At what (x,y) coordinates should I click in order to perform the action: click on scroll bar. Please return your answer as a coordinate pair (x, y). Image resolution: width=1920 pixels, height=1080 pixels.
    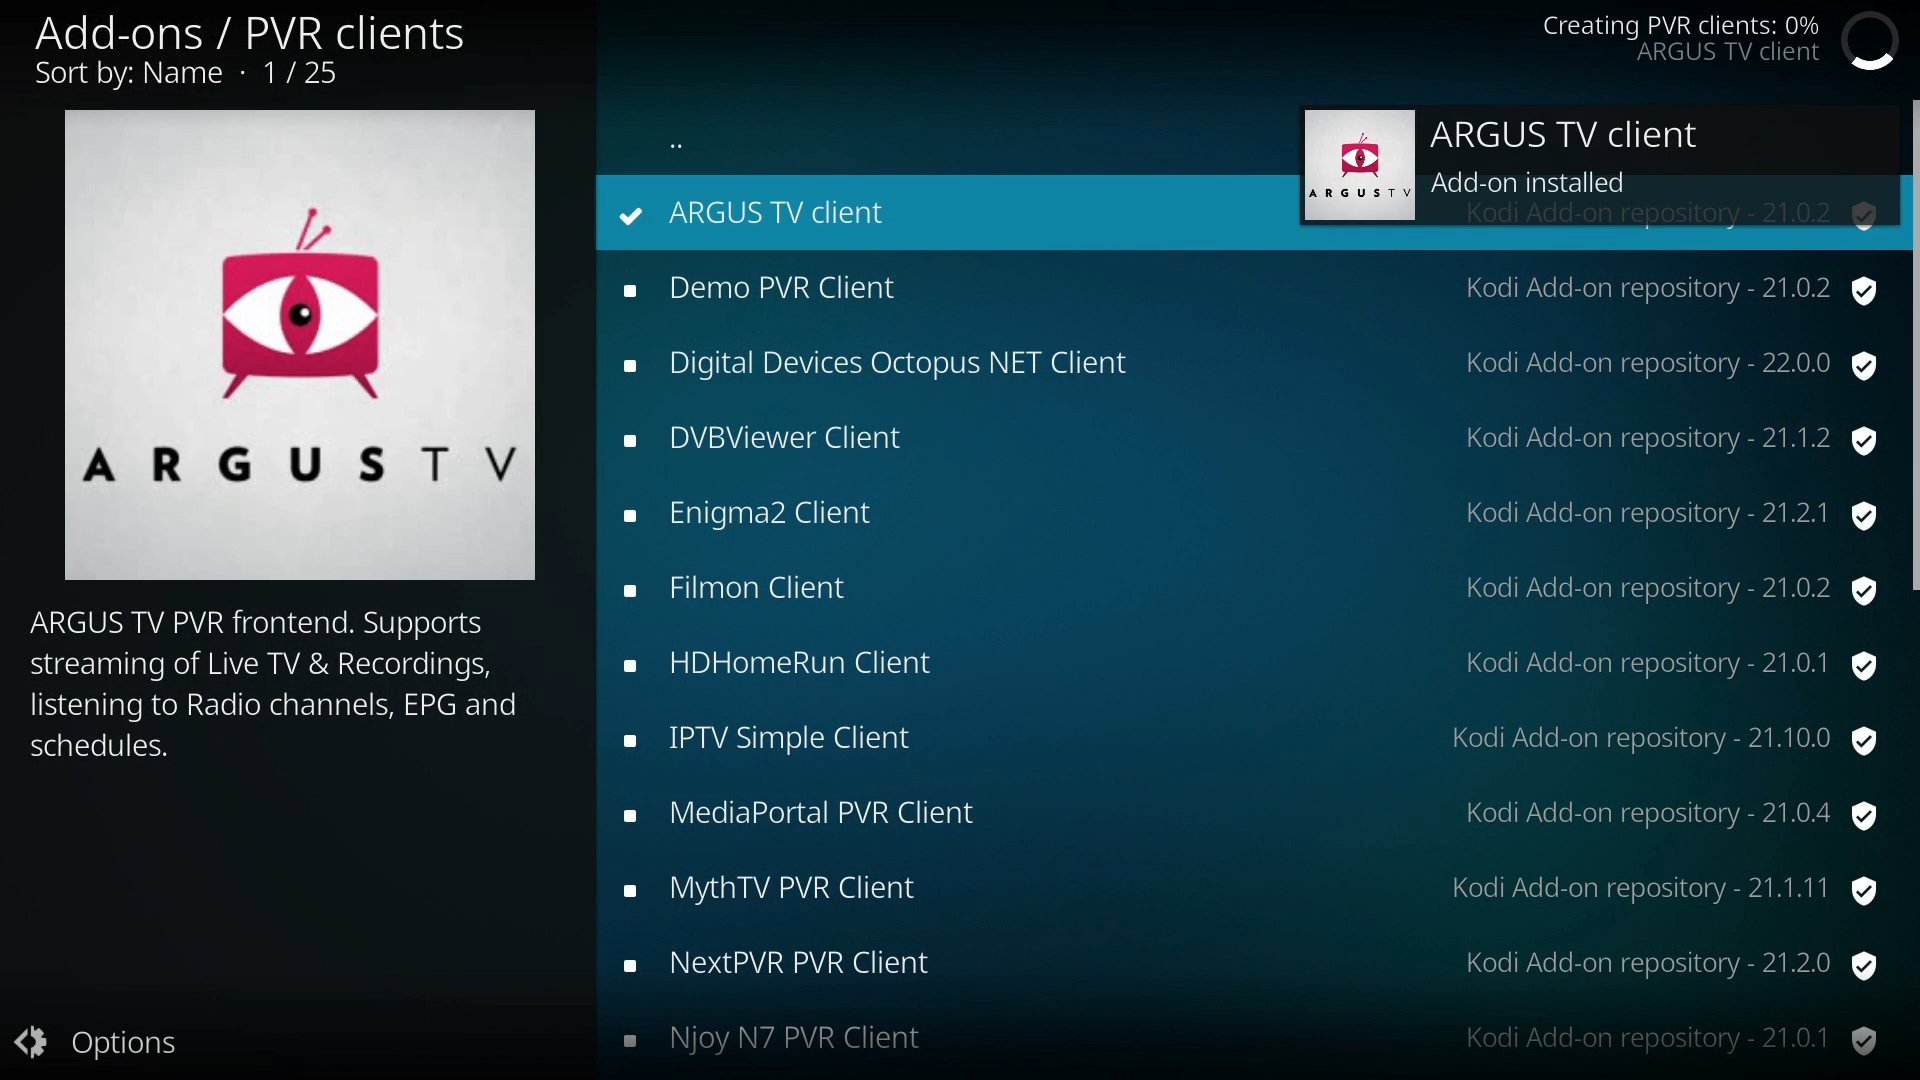
    Looking at the image, I should click on (1908, 351).